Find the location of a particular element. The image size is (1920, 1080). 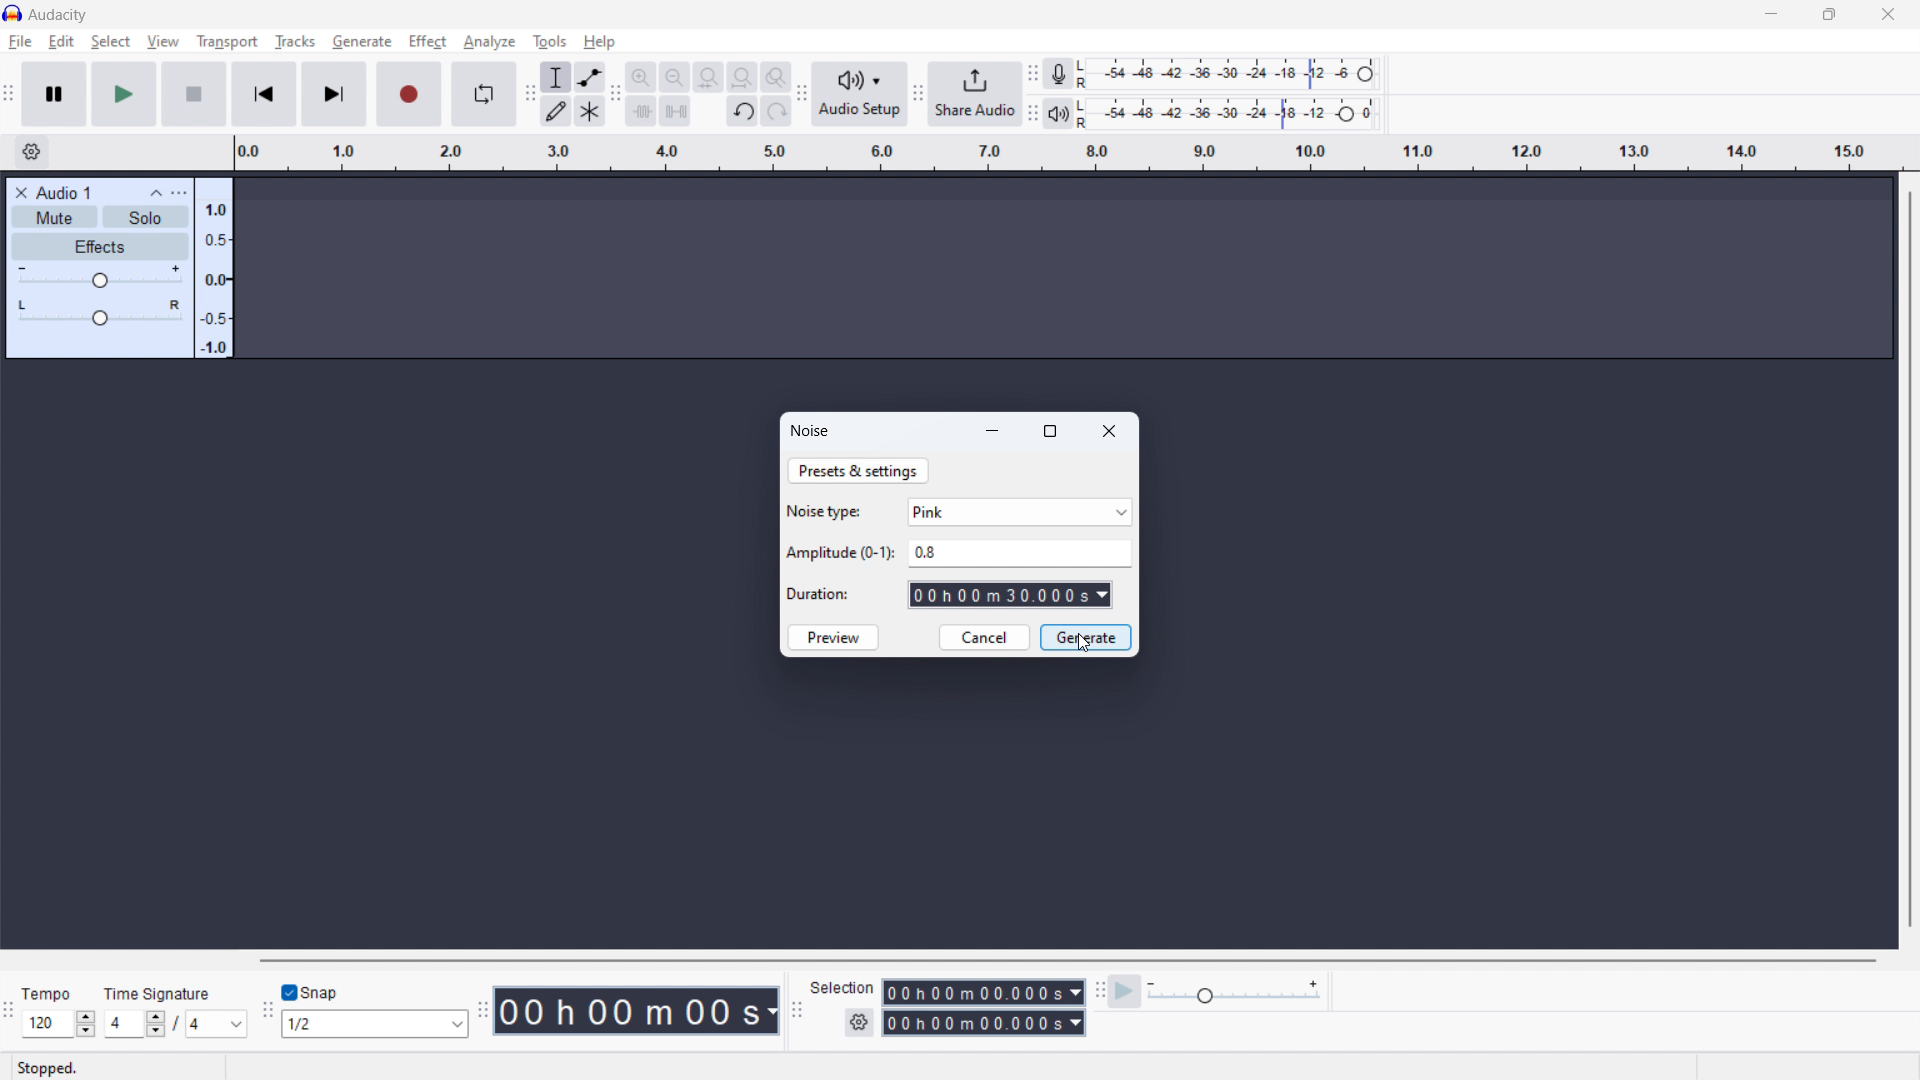

prestes & settings is located at coordinates (859, 472).